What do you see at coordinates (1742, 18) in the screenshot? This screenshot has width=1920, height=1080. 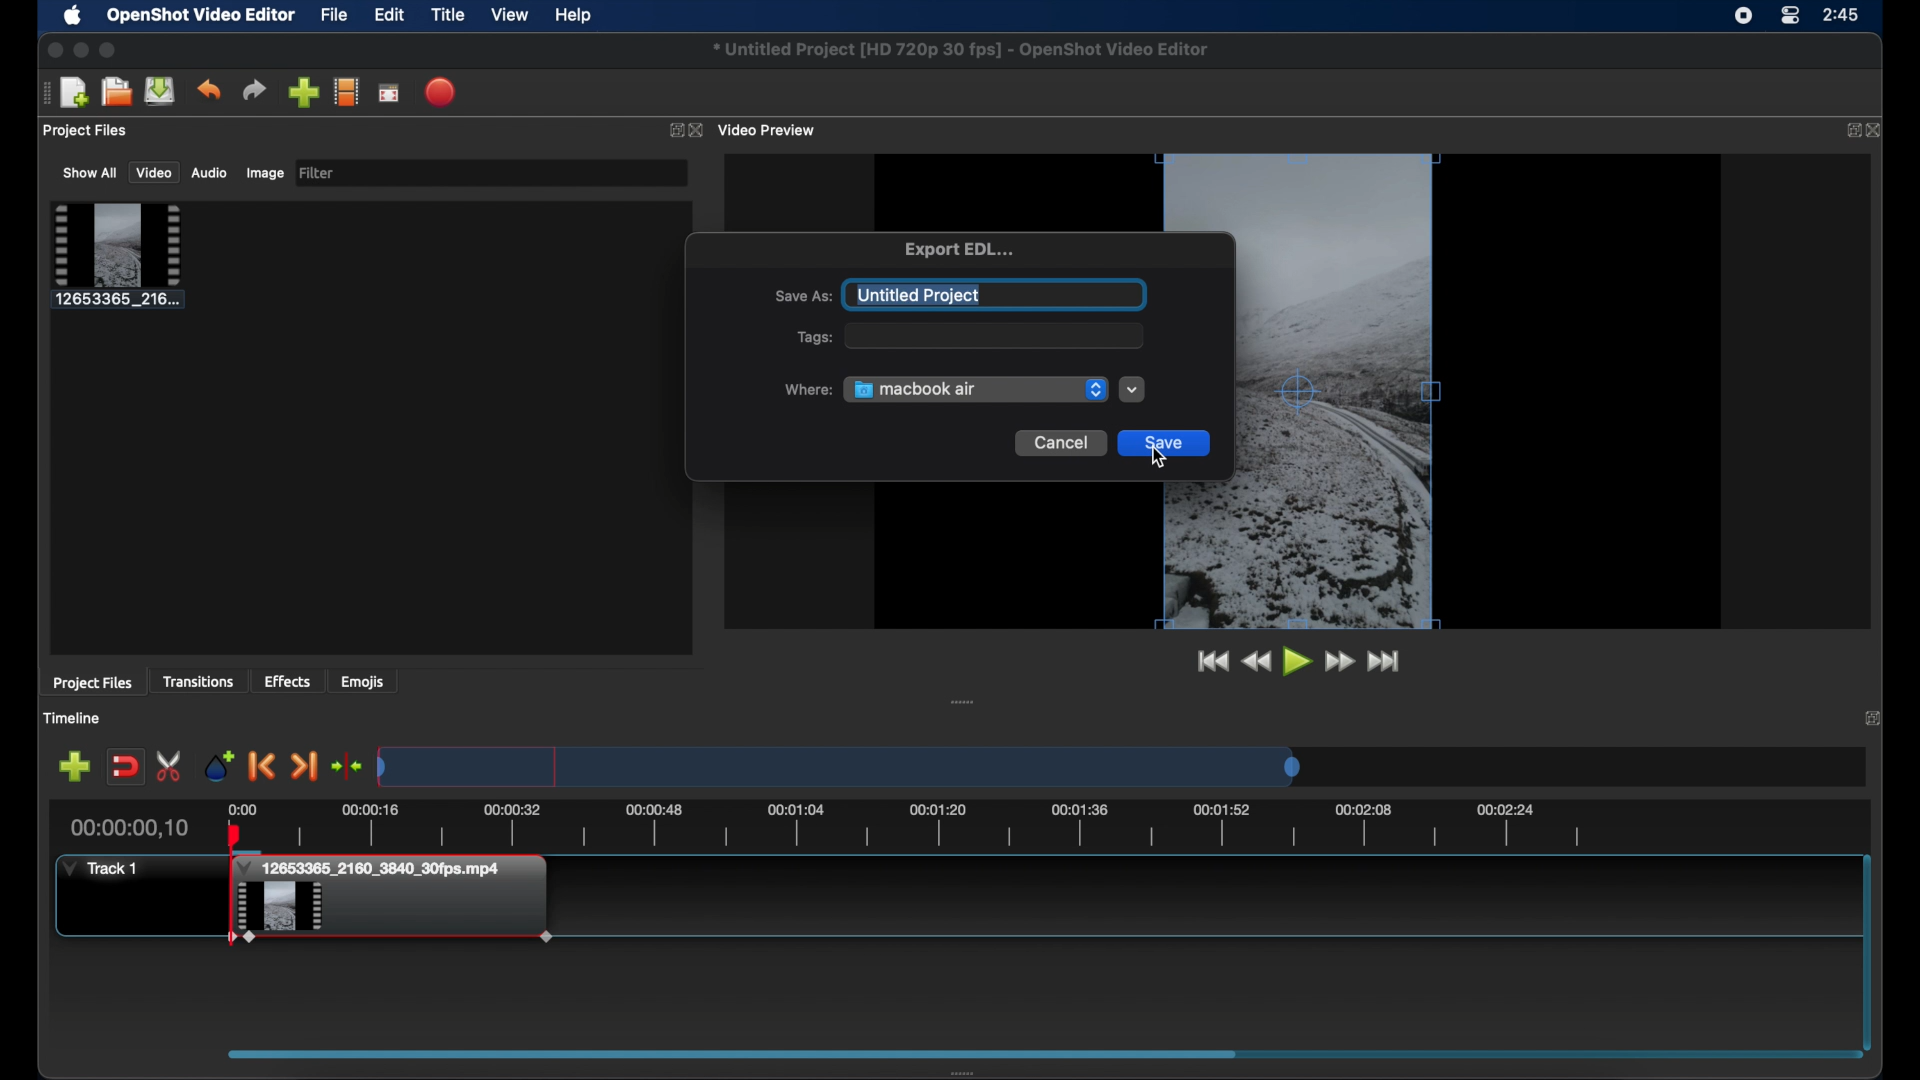 I see `screen recorder icon` at bounding box center [1742, 18].